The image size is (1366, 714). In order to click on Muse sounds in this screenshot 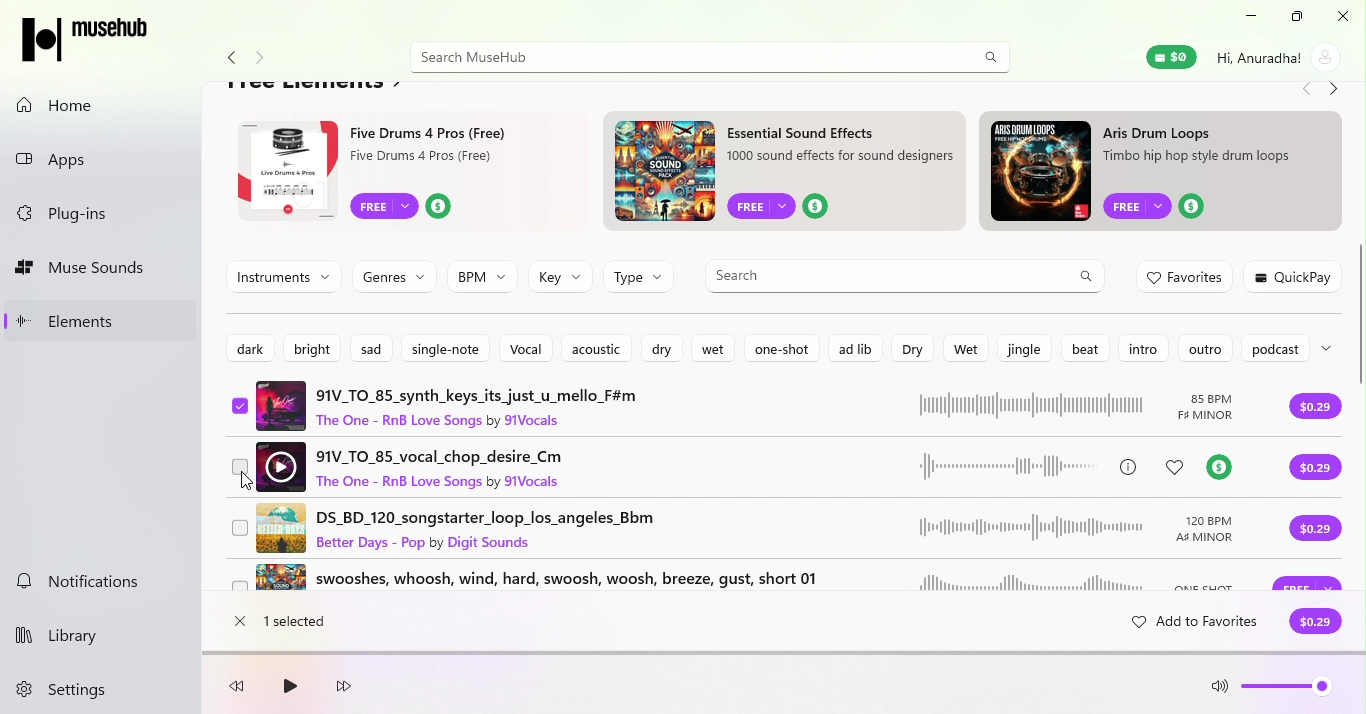, I will do `click(102, 269)`.